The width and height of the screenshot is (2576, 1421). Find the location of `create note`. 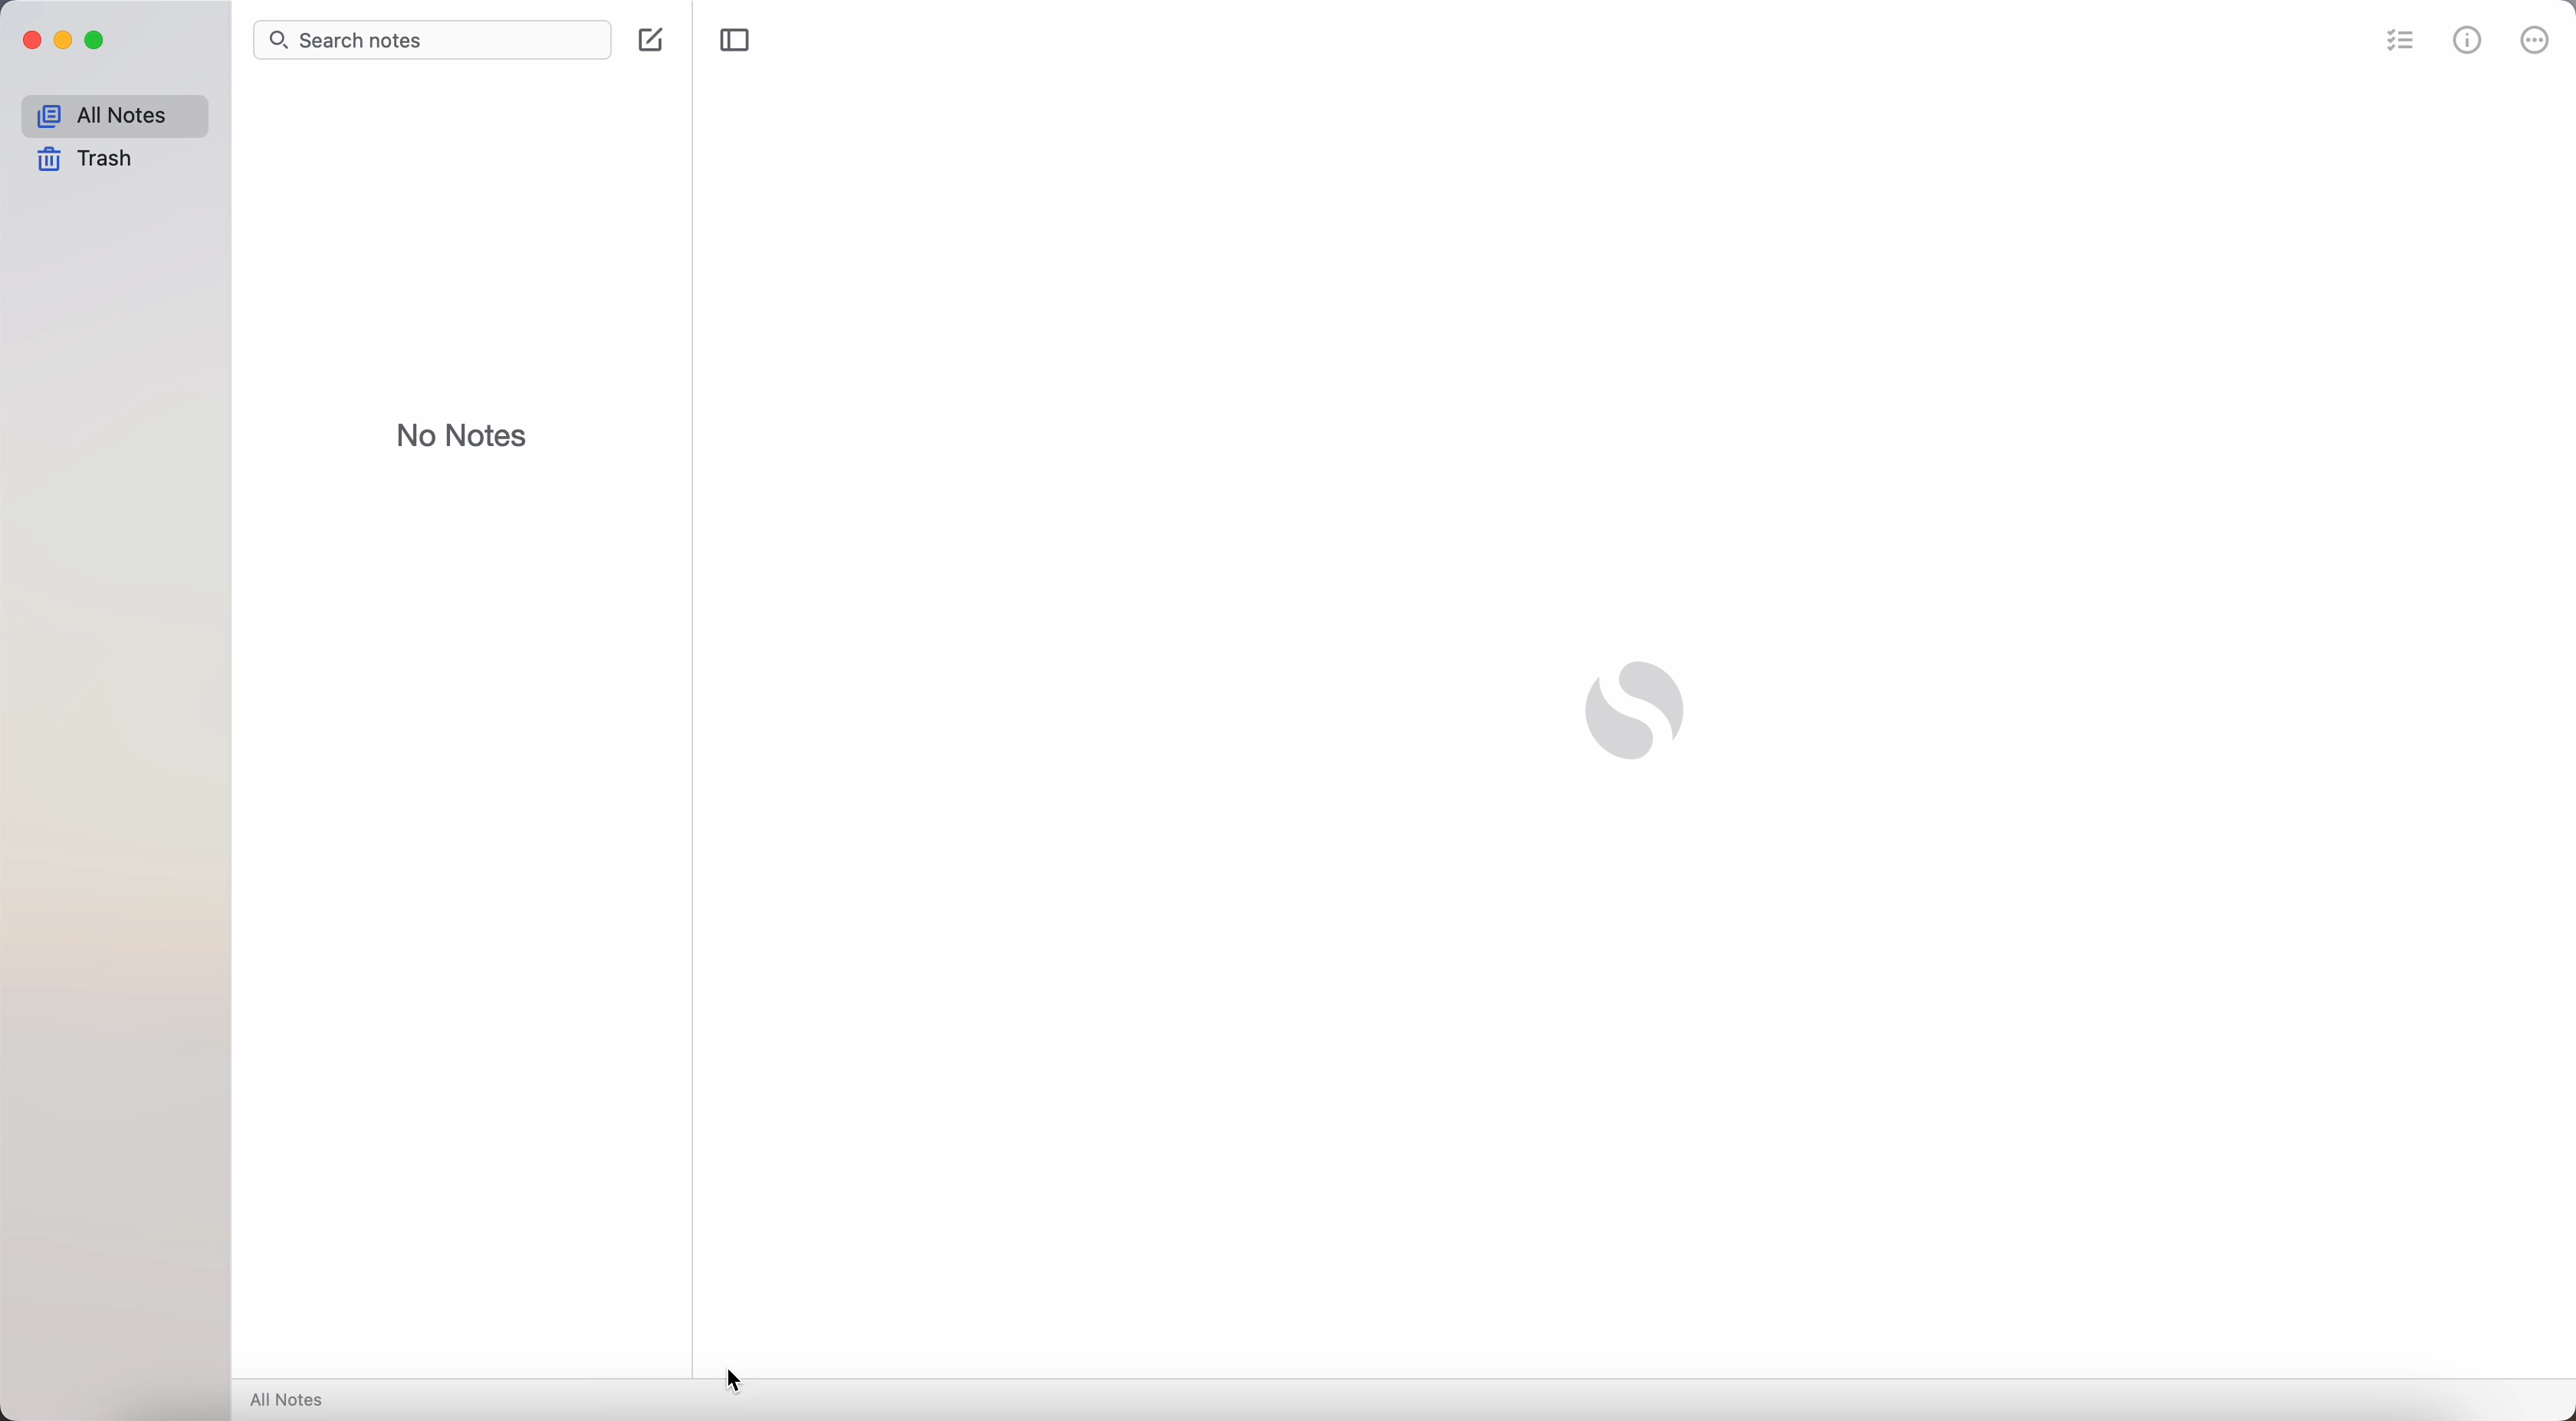

create note is located at coordinates (651, 40).